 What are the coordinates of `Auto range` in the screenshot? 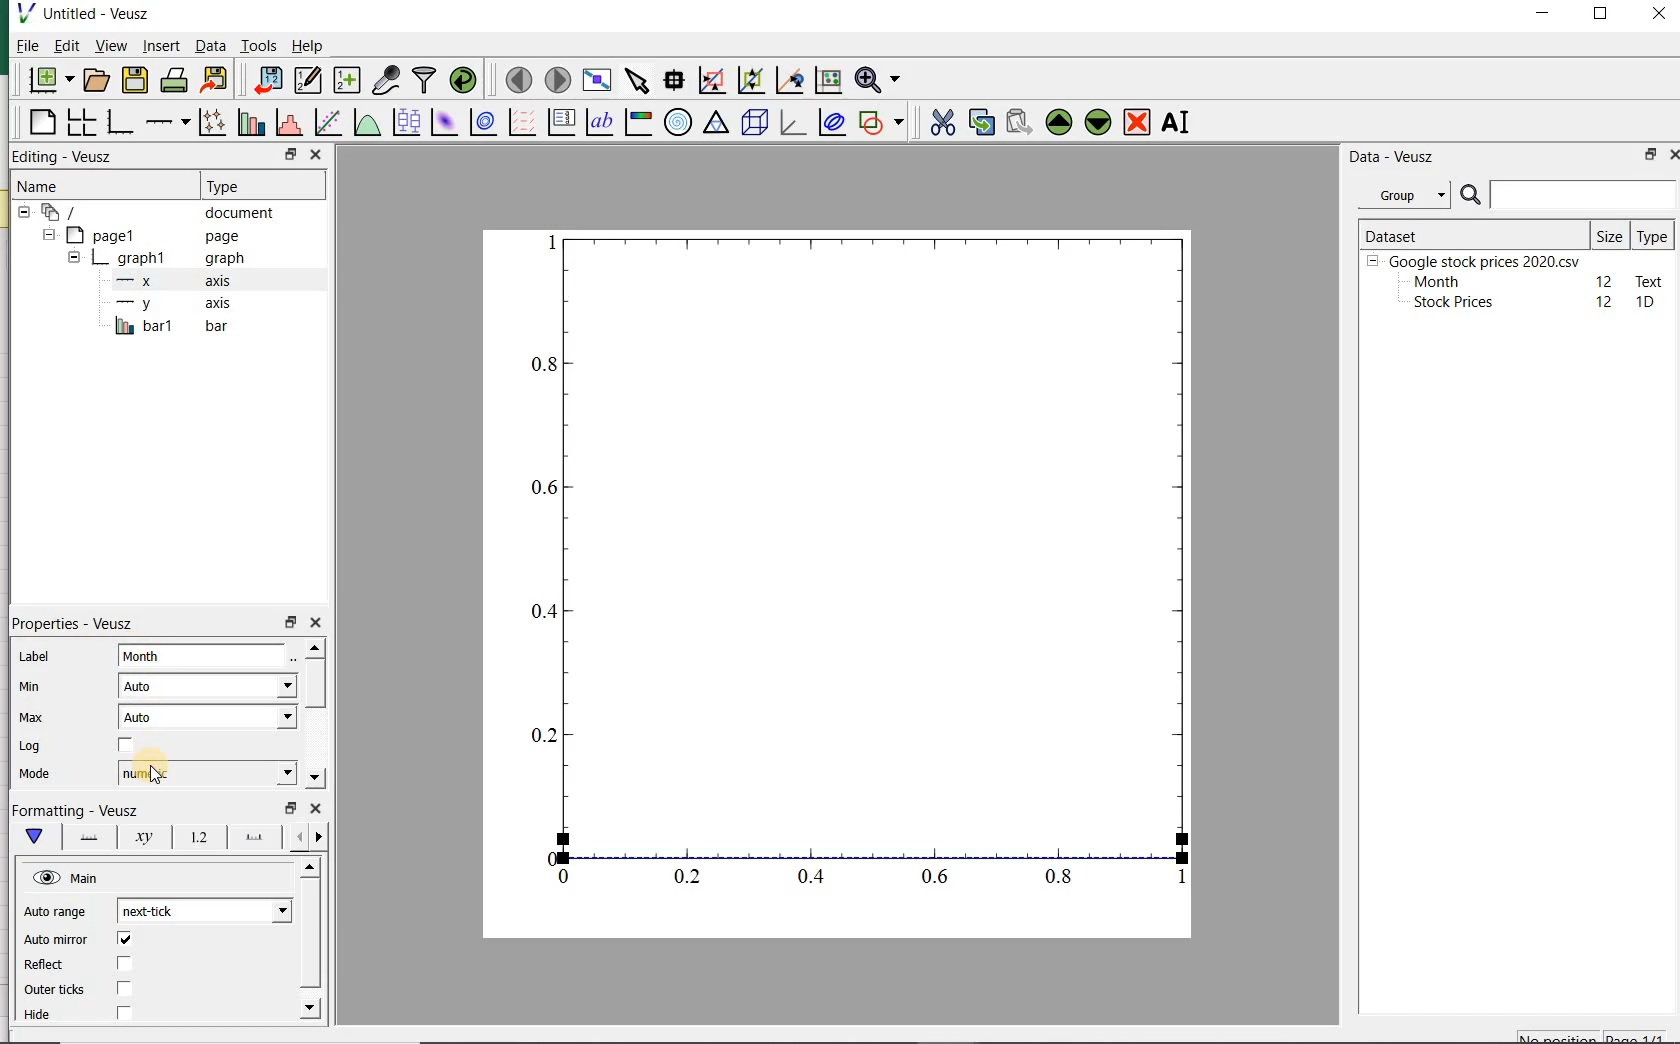 It's located at (55, 913).